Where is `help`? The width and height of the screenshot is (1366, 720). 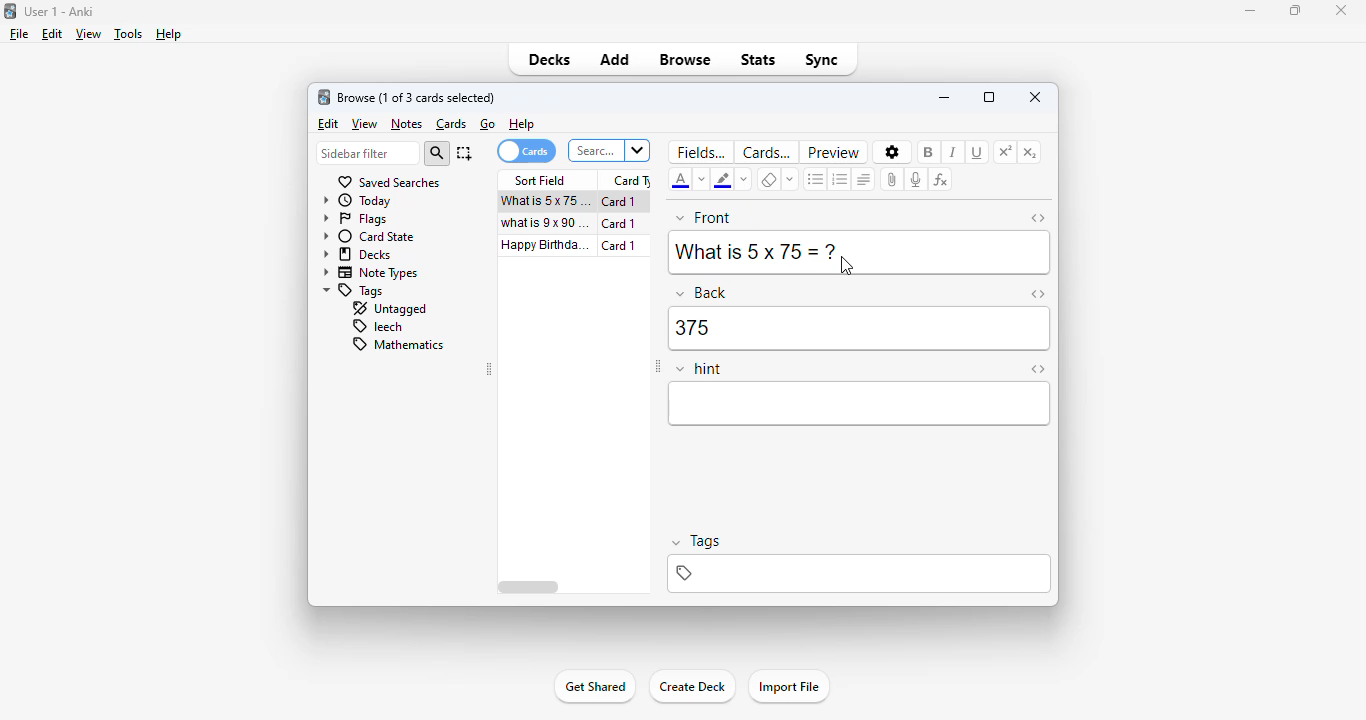 help is located at coordinates (169, 35).